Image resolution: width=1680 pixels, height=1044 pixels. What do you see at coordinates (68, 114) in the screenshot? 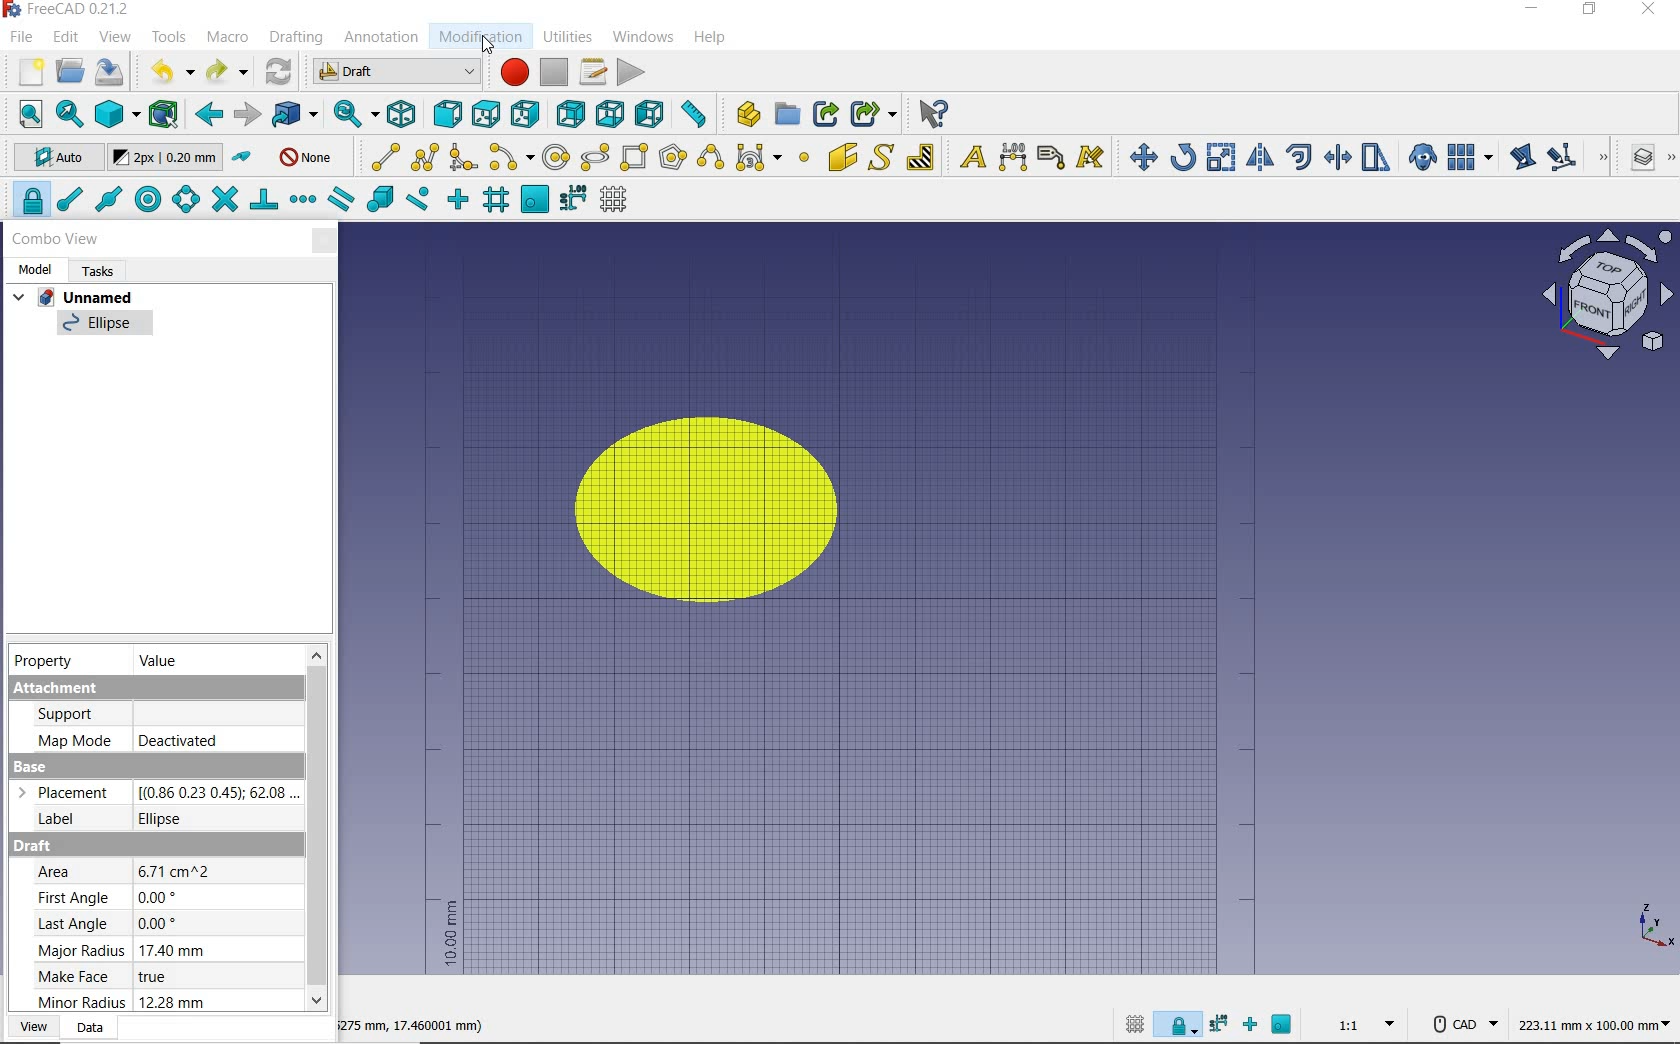
I see `fit selection` at bounding box center [68, 114].